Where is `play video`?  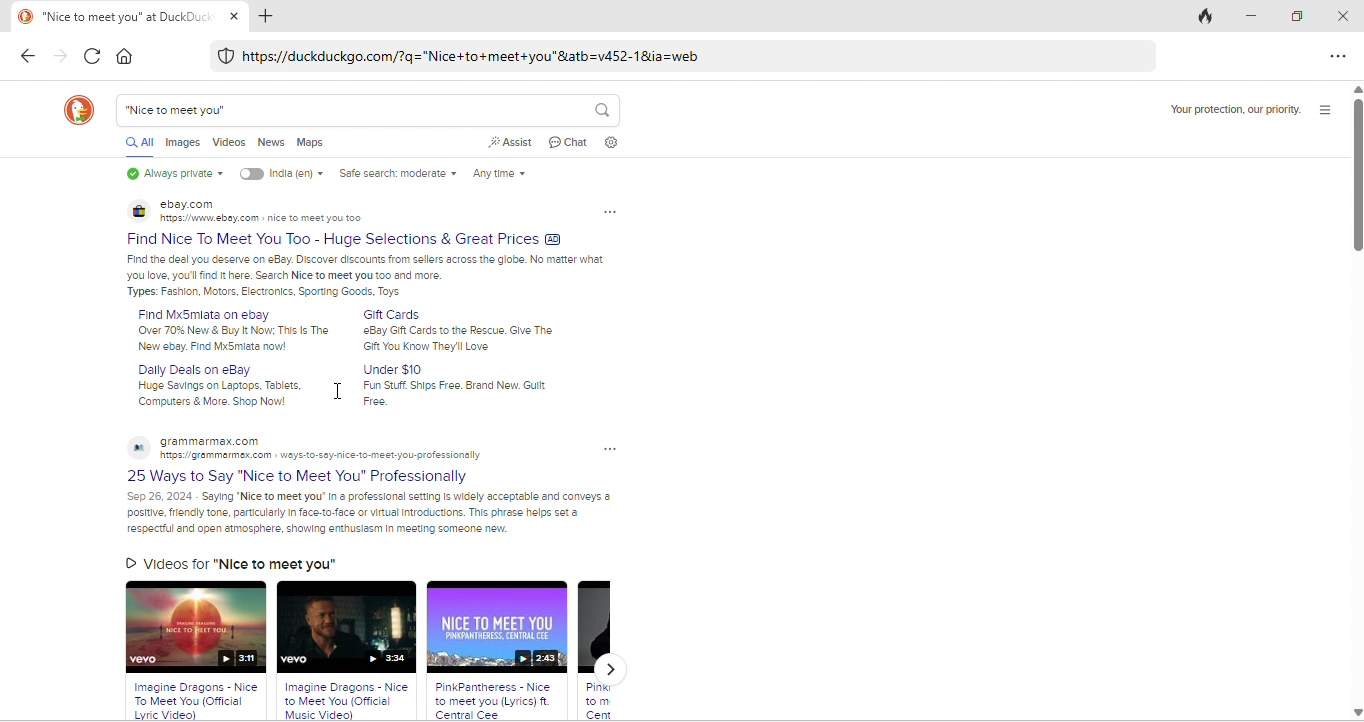 play video is located at coordinates (196, 628).